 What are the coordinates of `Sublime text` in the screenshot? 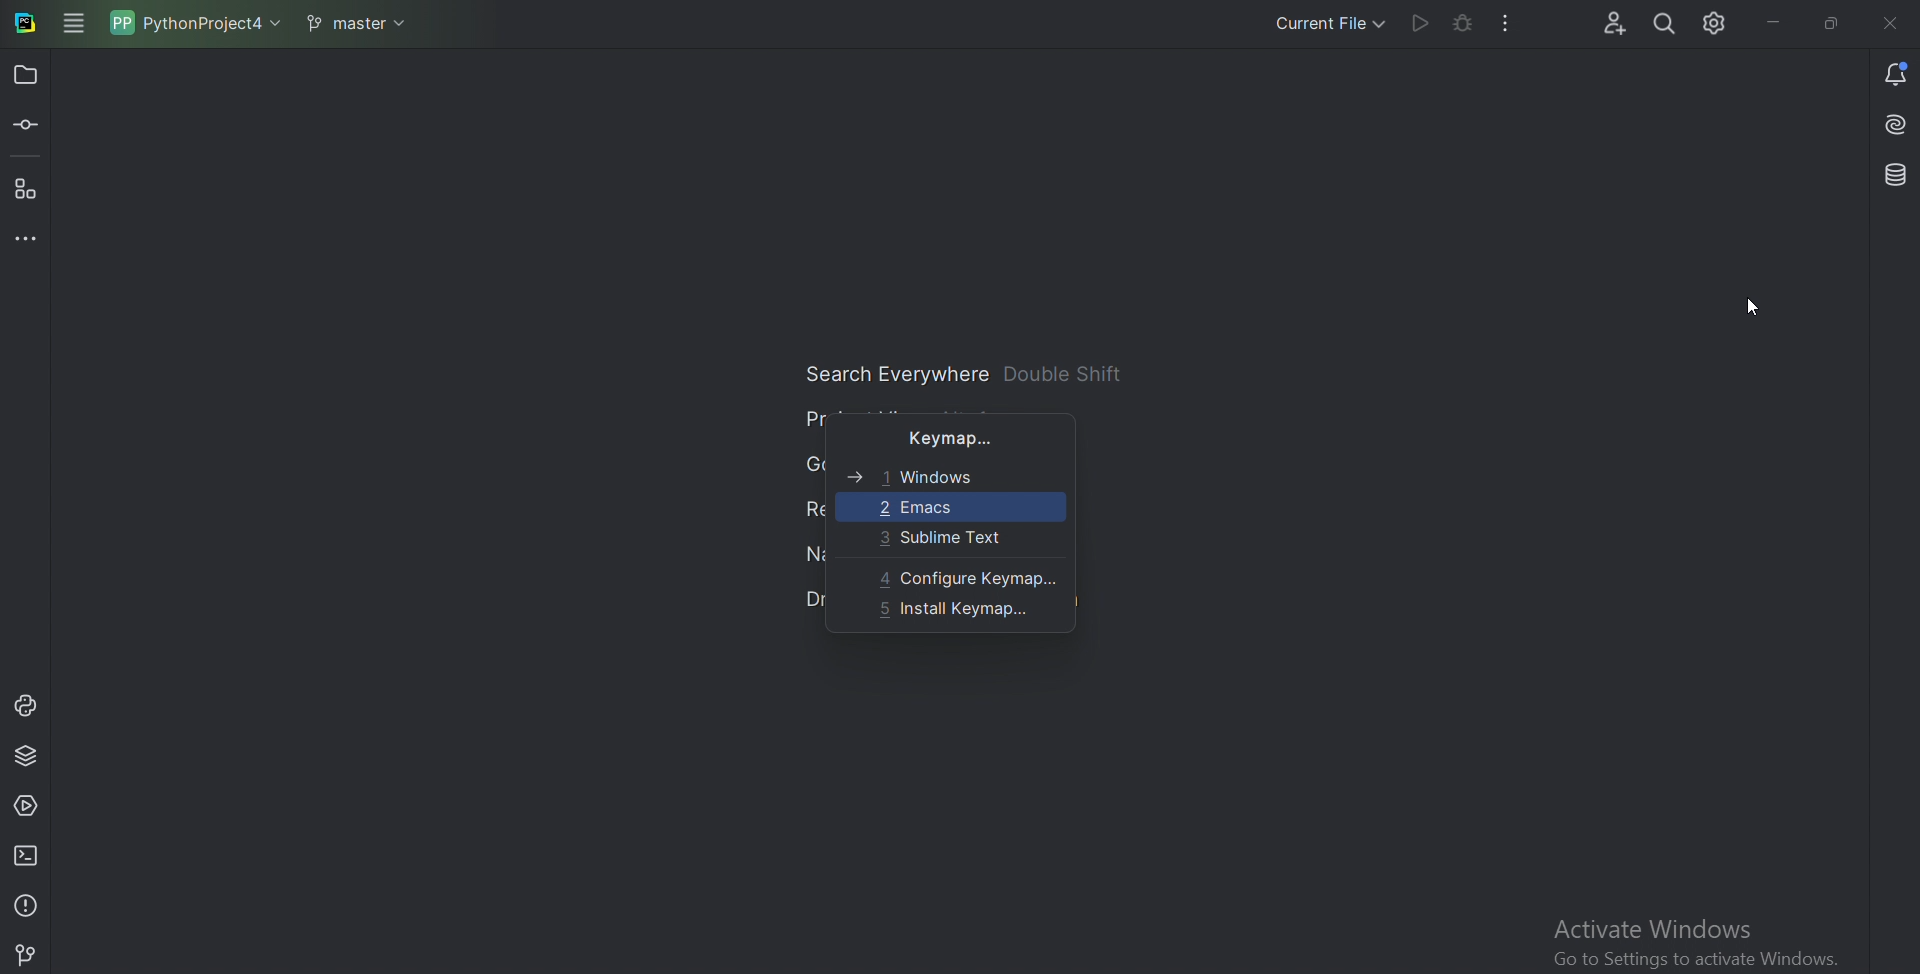 It's located at (938, 539).